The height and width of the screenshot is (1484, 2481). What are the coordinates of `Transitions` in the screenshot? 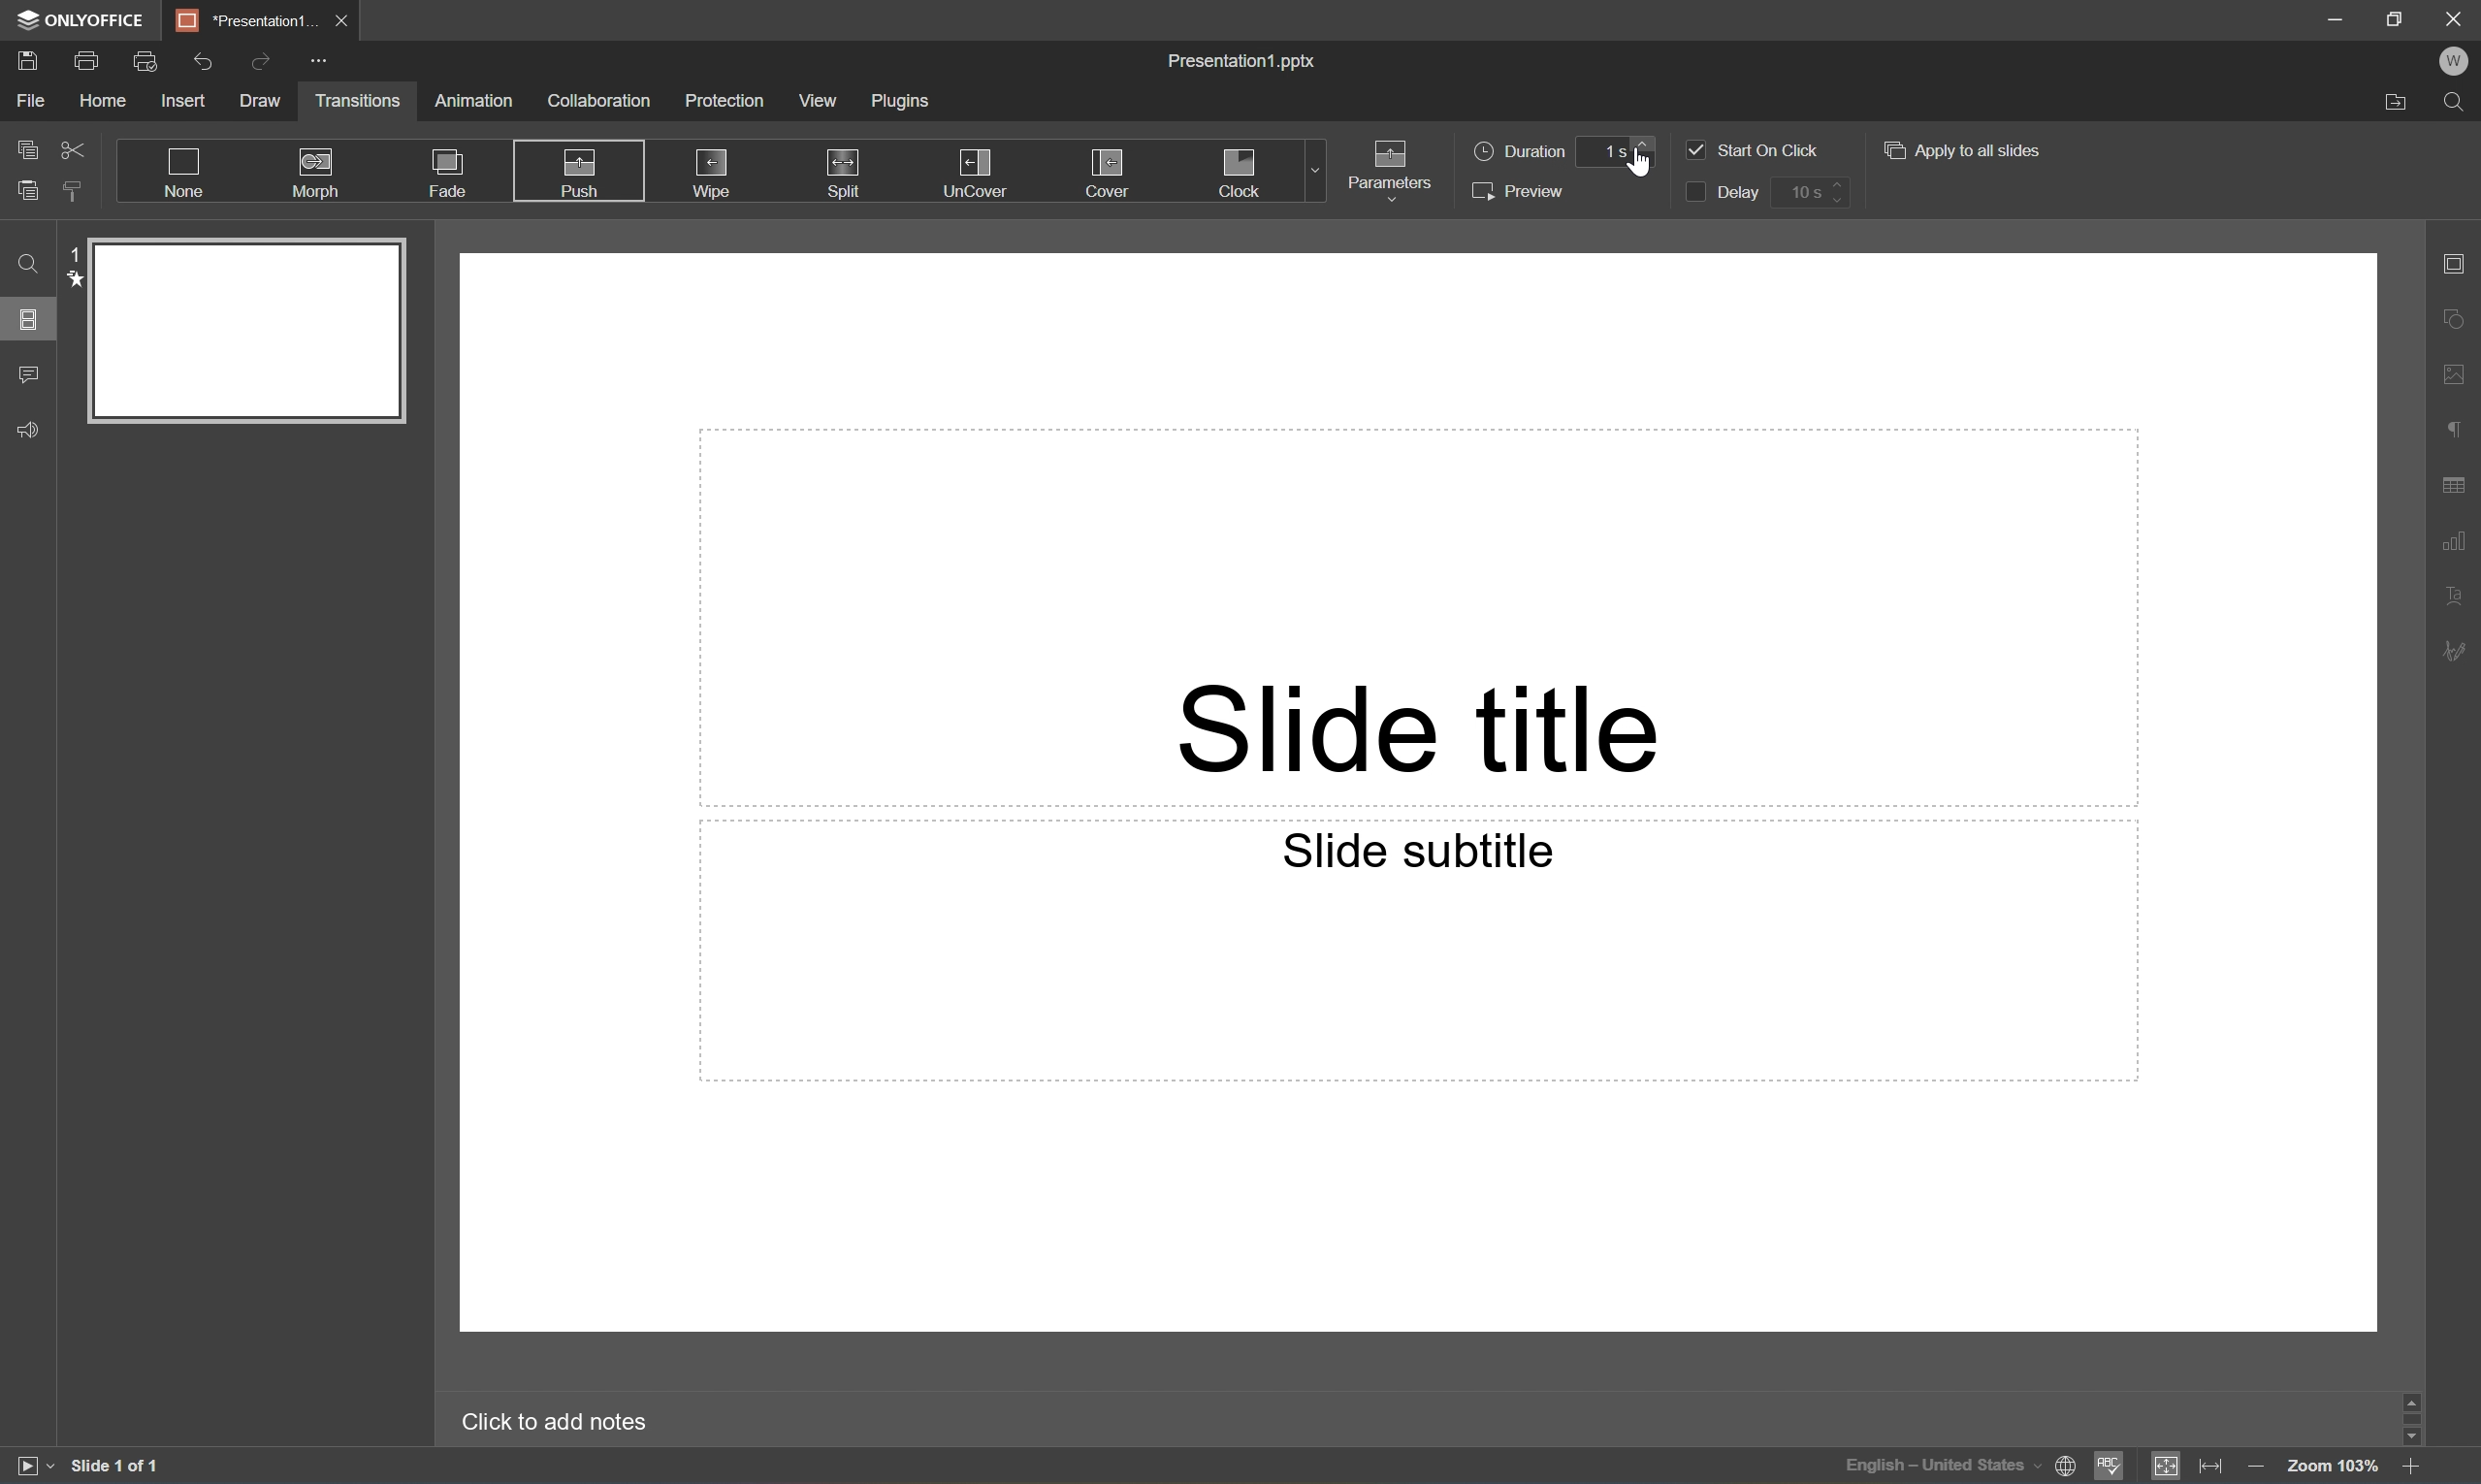 It's located at (360, 101).